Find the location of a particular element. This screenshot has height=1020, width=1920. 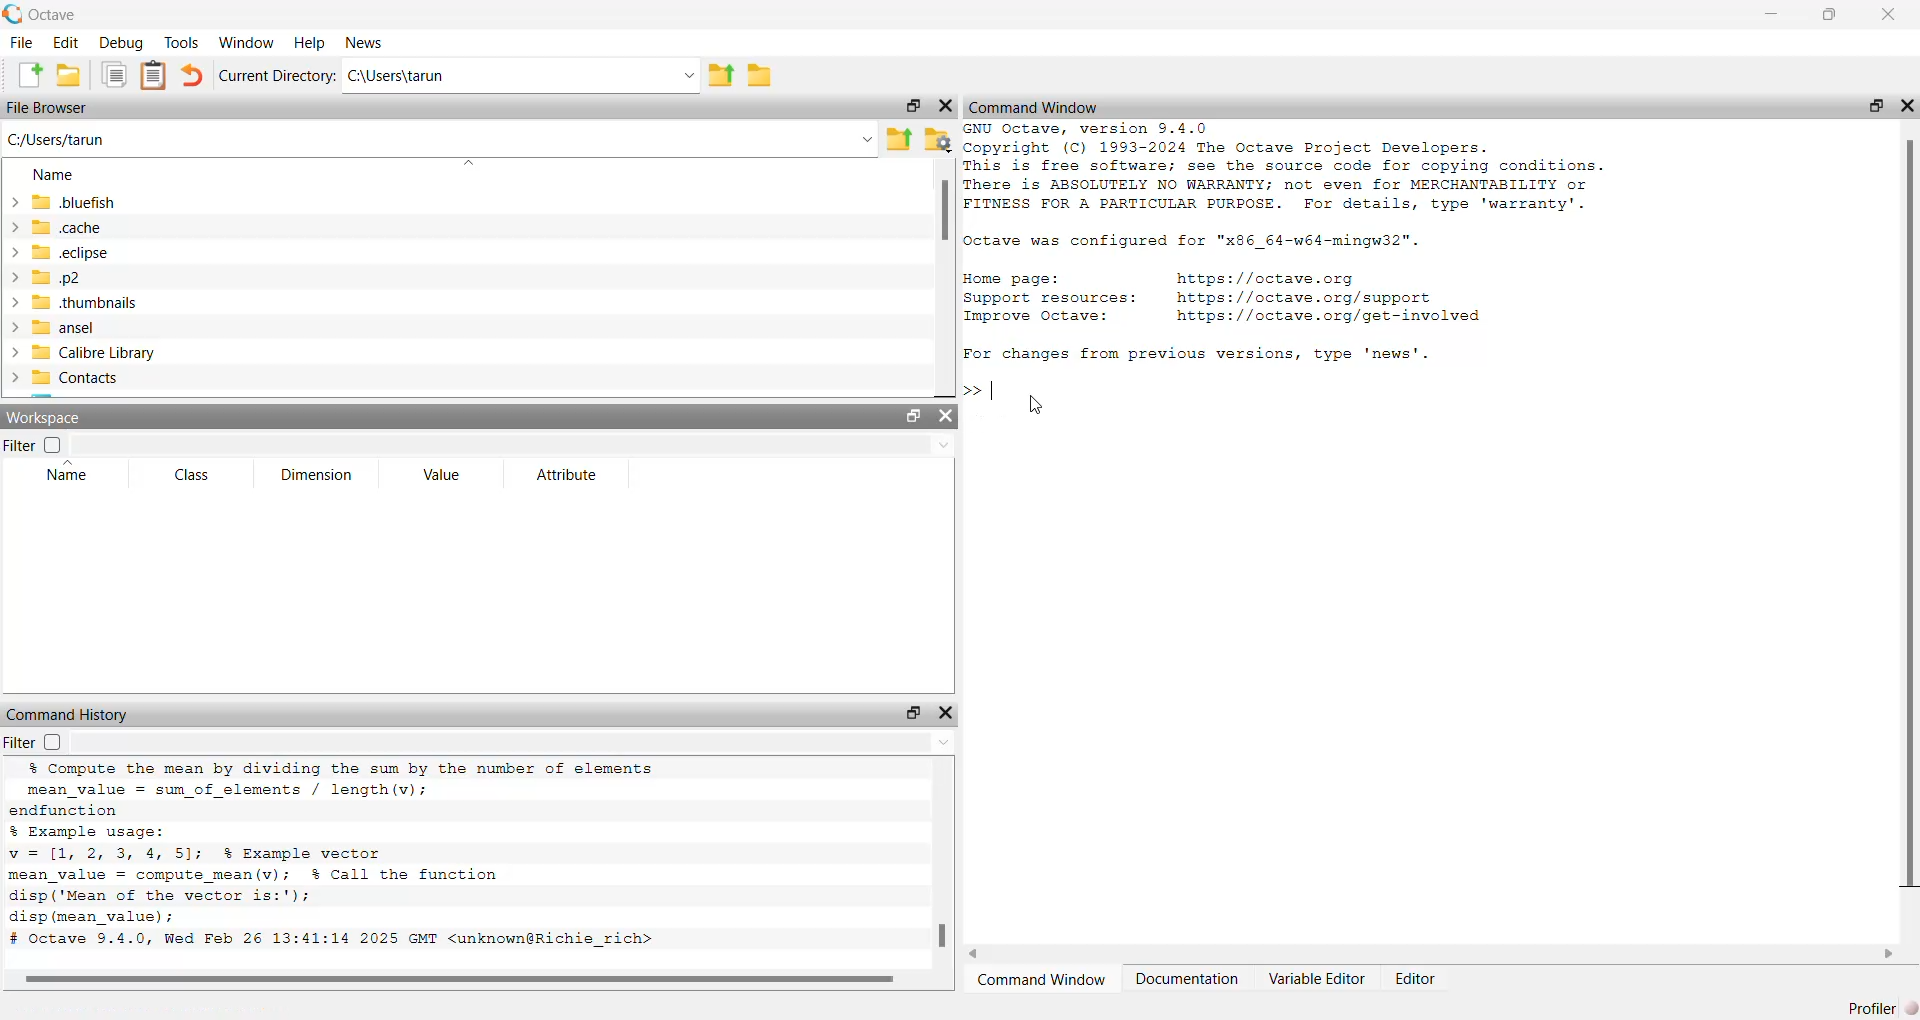

scroll right is located at coordinates (1890, 953).